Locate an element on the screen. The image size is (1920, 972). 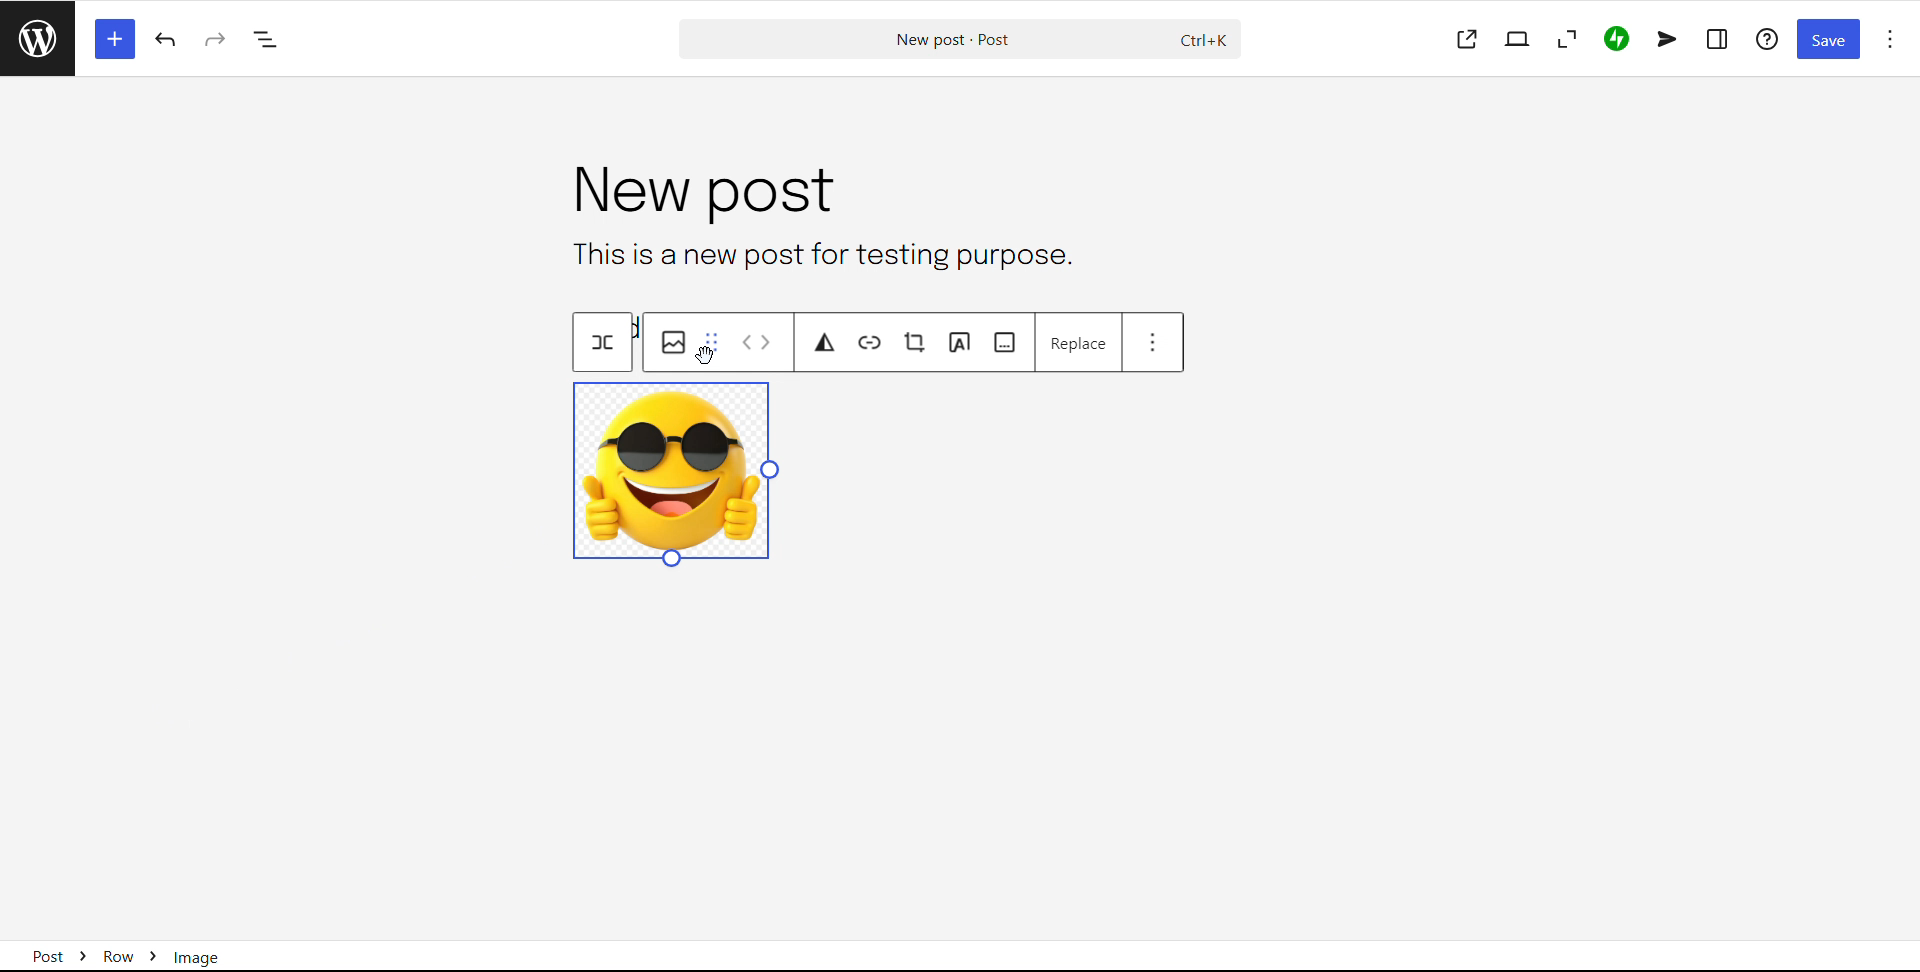
block inserter is located at coordinates (113, 38).